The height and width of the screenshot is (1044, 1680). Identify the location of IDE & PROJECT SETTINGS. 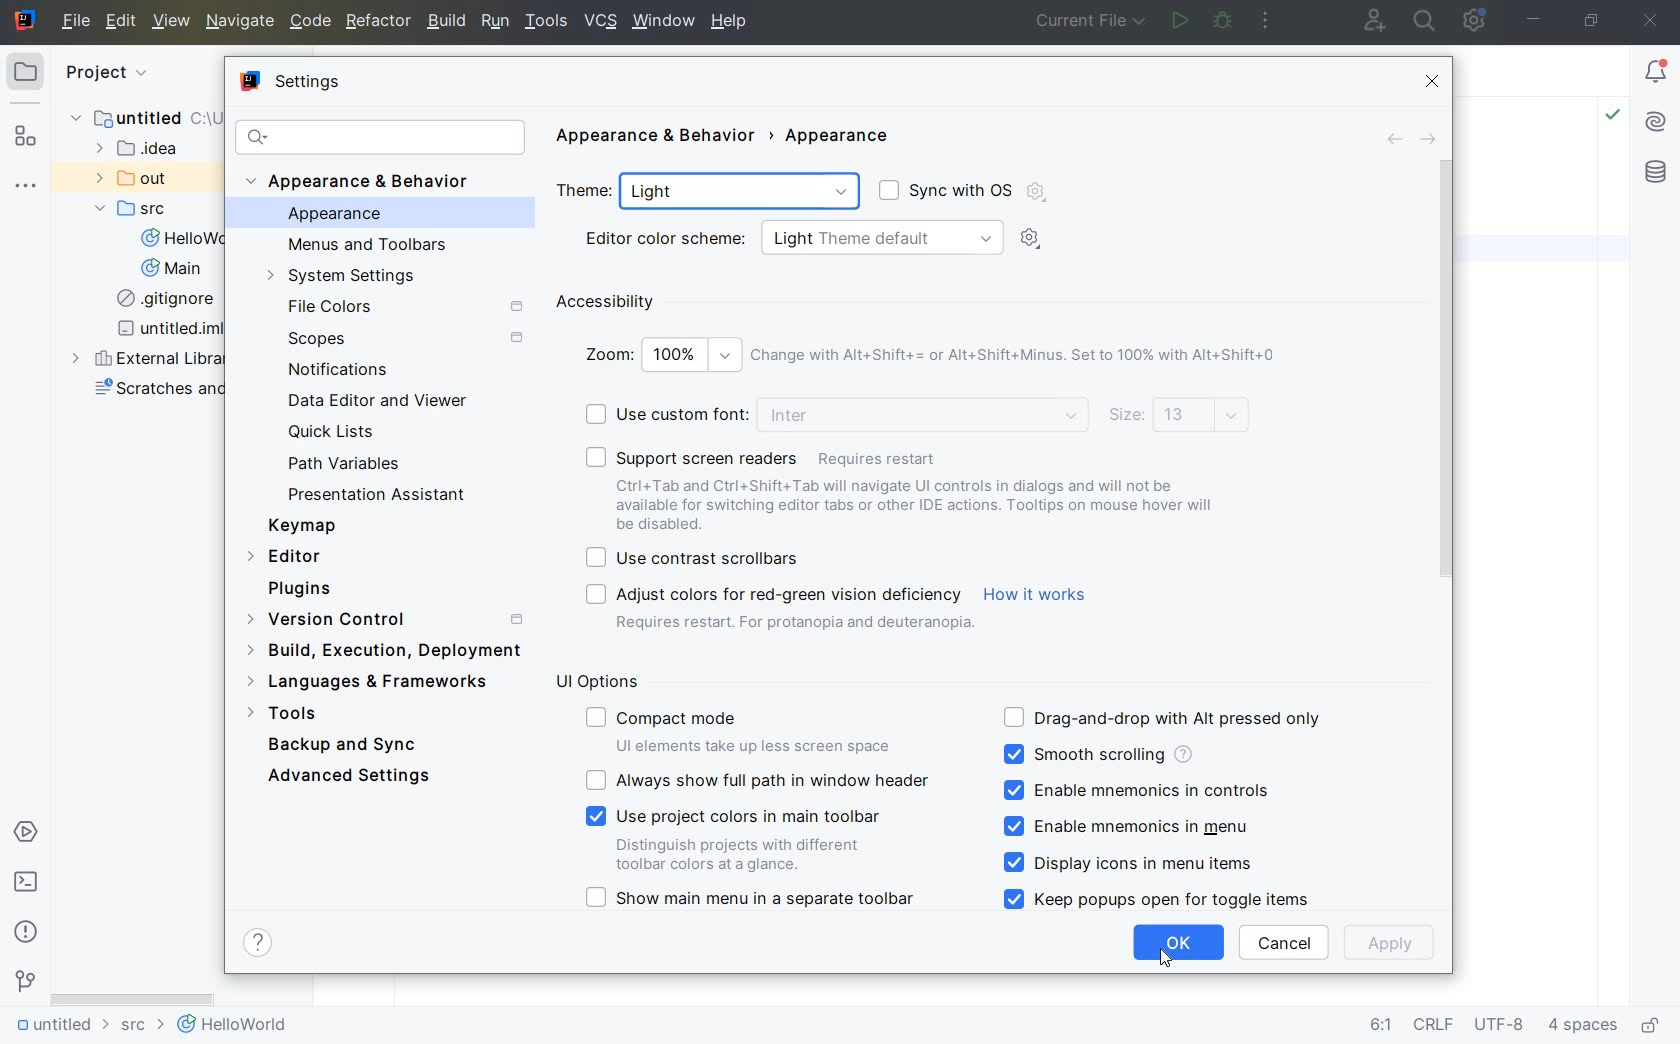
(1473, 20).